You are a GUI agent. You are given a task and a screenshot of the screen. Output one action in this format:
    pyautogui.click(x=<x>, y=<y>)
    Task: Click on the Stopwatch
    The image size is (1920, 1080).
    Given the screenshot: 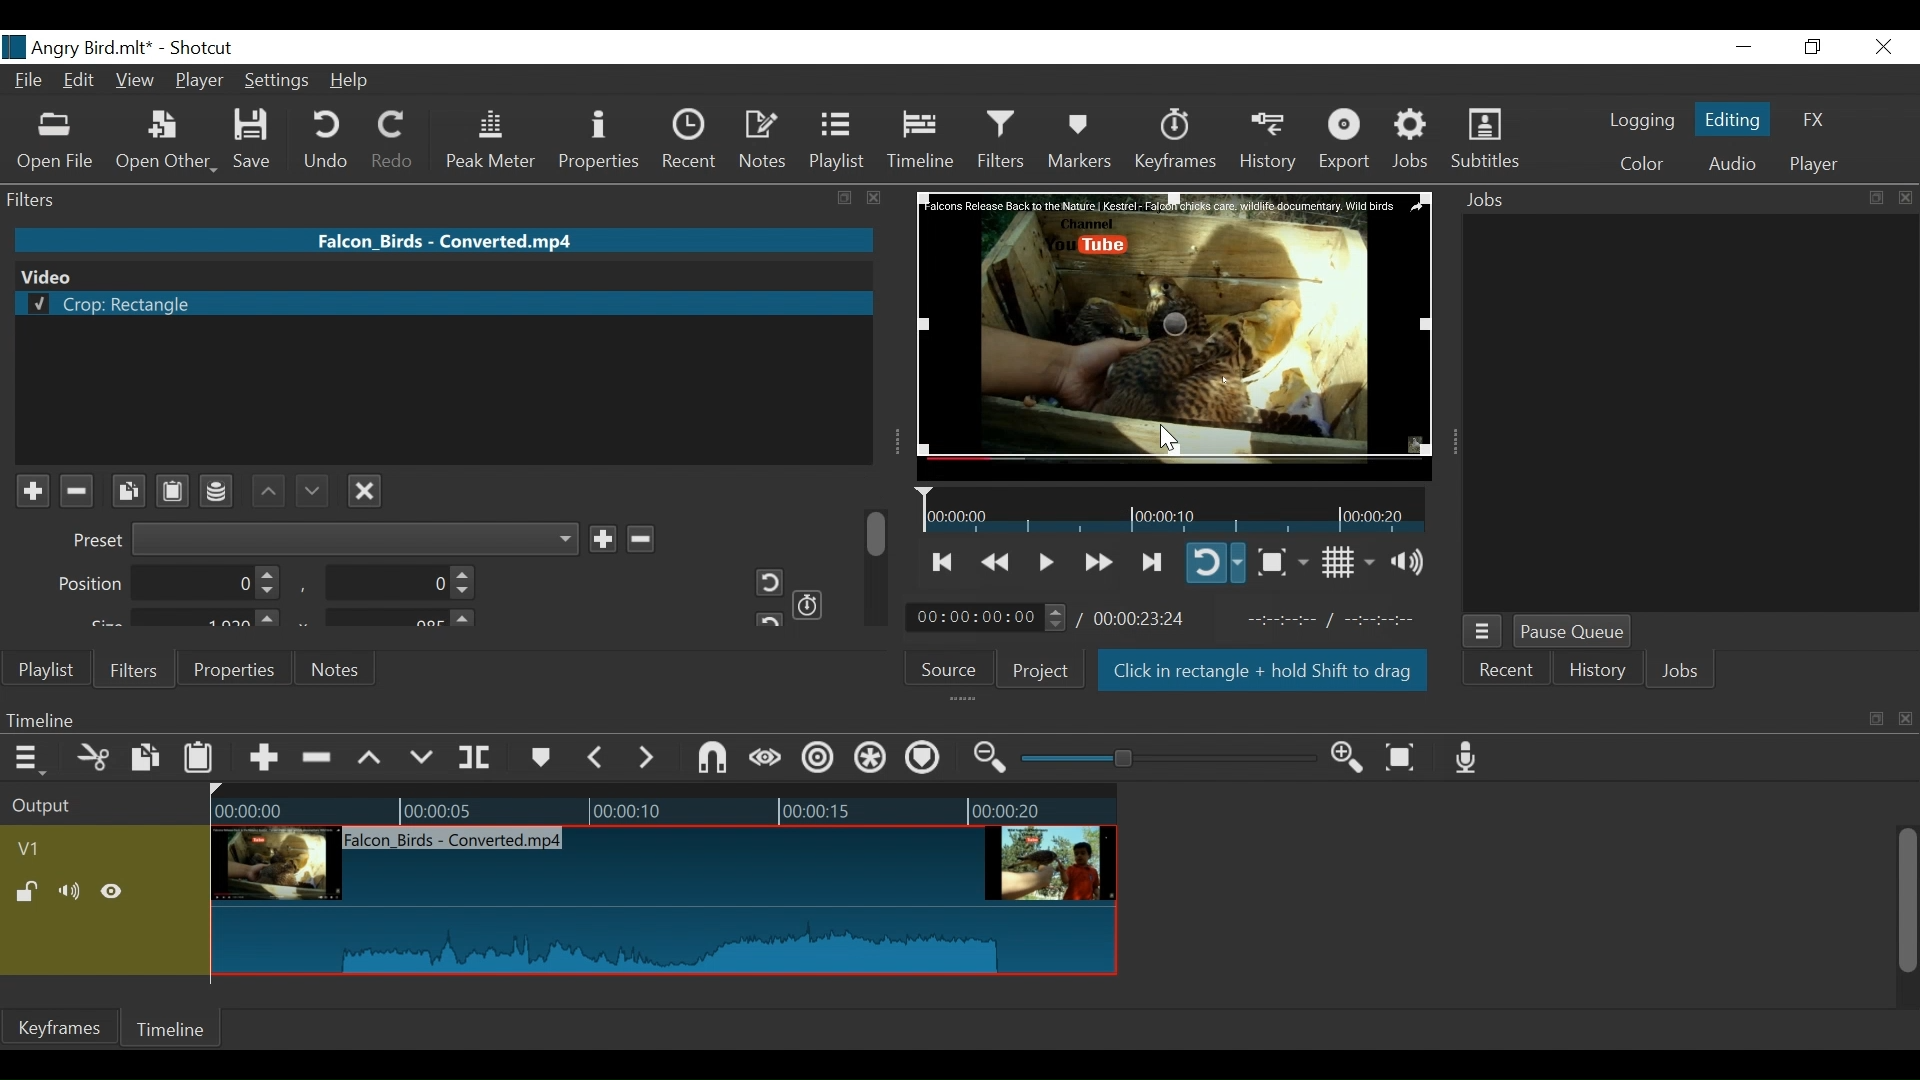 What is the action you would take?
    pyautogui.click(x=809, y=603)
    